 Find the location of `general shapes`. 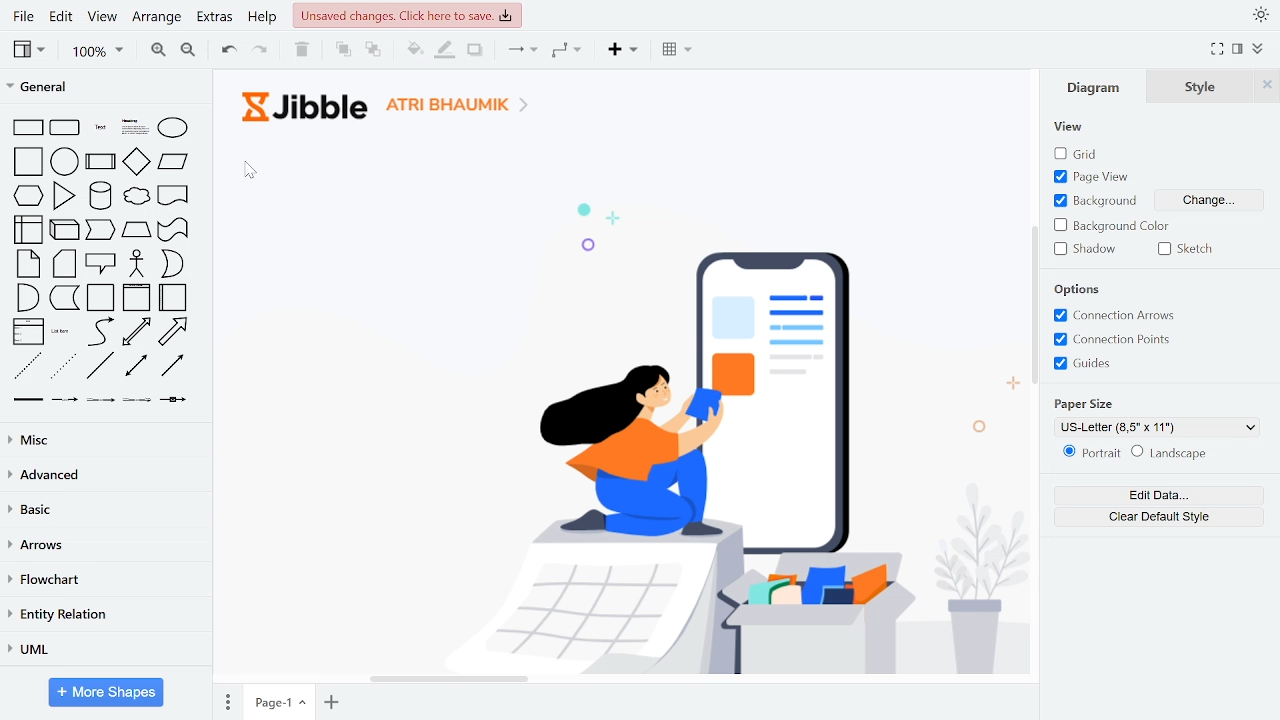

general shapes is located at coordinates (170, 228).